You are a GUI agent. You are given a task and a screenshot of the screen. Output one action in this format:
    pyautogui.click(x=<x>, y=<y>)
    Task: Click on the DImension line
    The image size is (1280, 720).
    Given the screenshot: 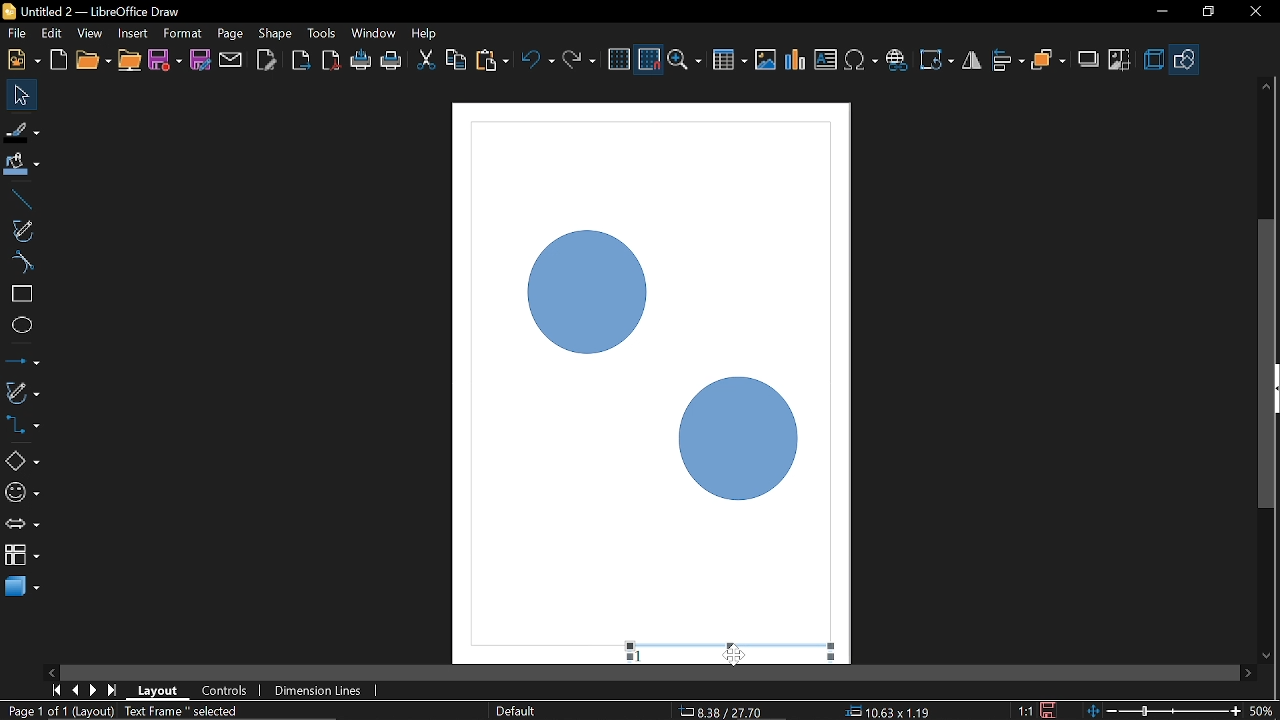 What is the action you would take?
    pyautogui.click(x=321, y=692)
    